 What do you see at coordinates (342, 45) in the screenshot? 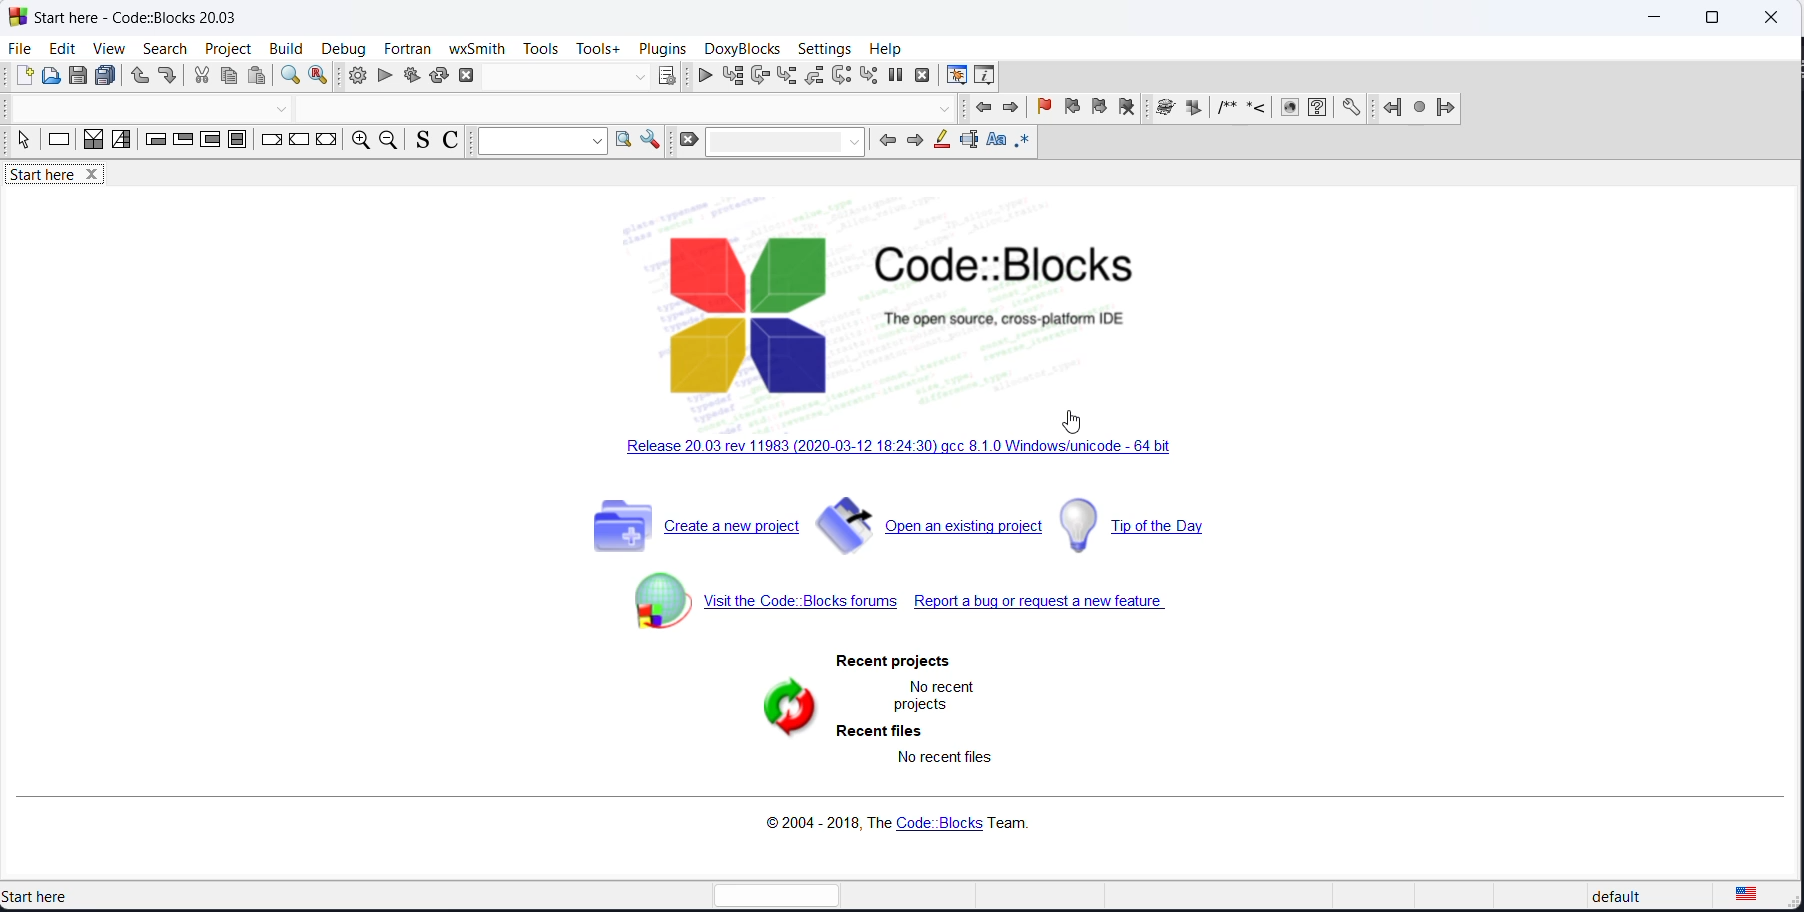
I see `debug` at bounding box center [342, 45].